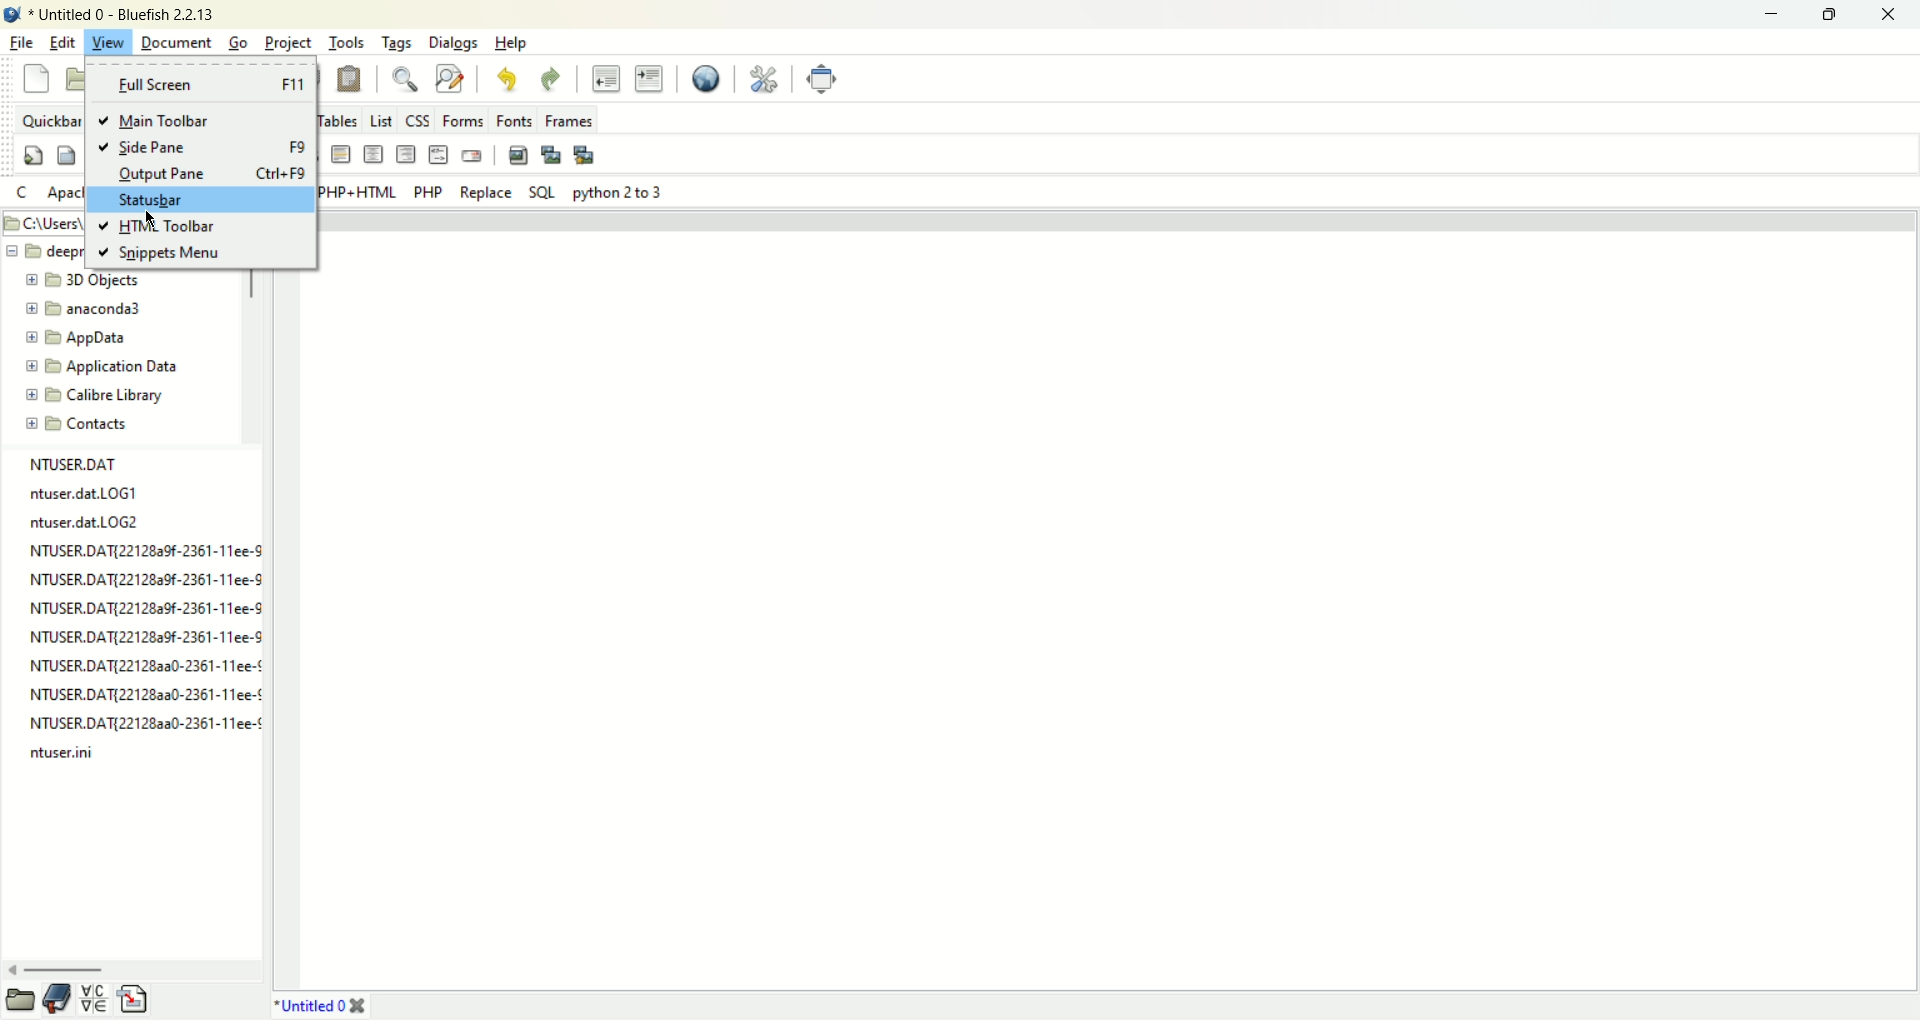  I want to click on new folder, so click(96, 419).